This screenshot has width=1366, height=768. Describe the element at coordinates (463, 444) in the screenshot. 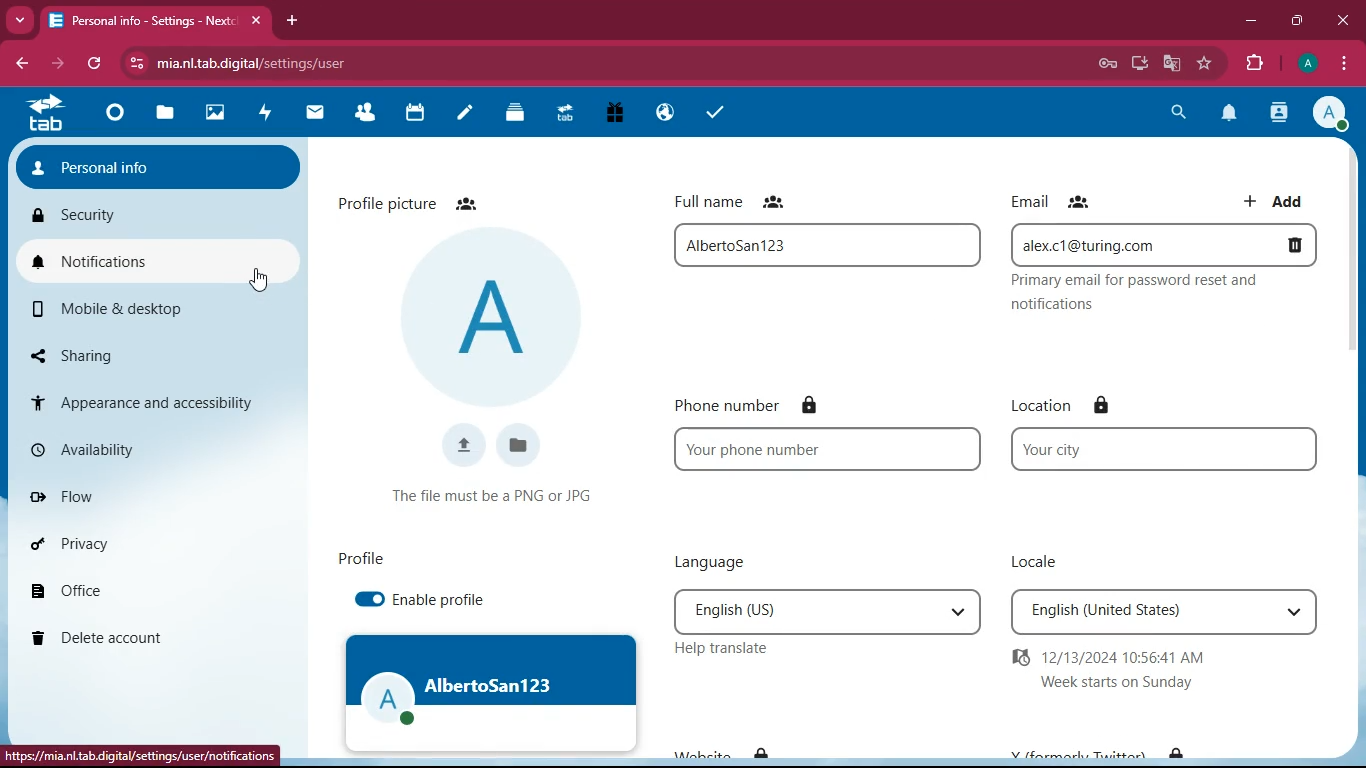

I see `upload` at that location.